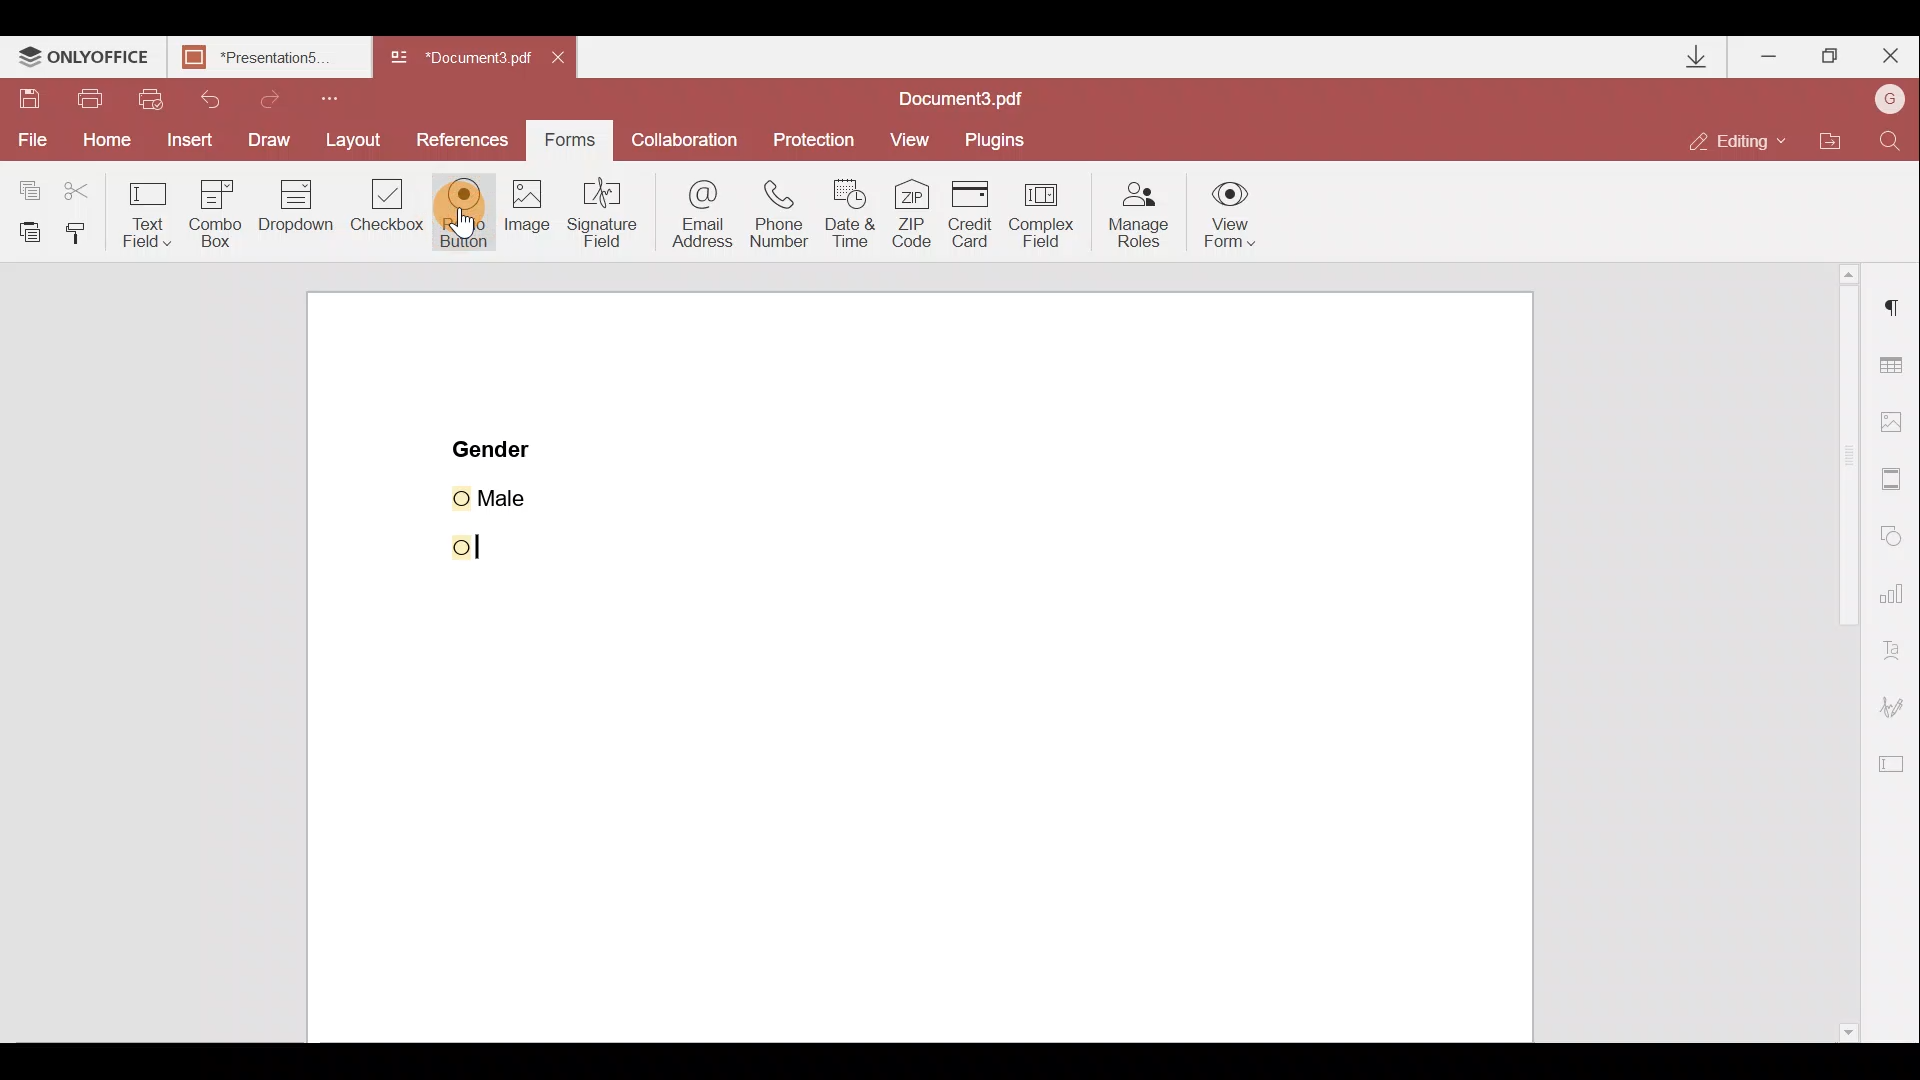 This screenshot has width=1920, height=1080. Describe the element at coordinates (787, 212) in the screenshot. I see `Phone number` at that location.